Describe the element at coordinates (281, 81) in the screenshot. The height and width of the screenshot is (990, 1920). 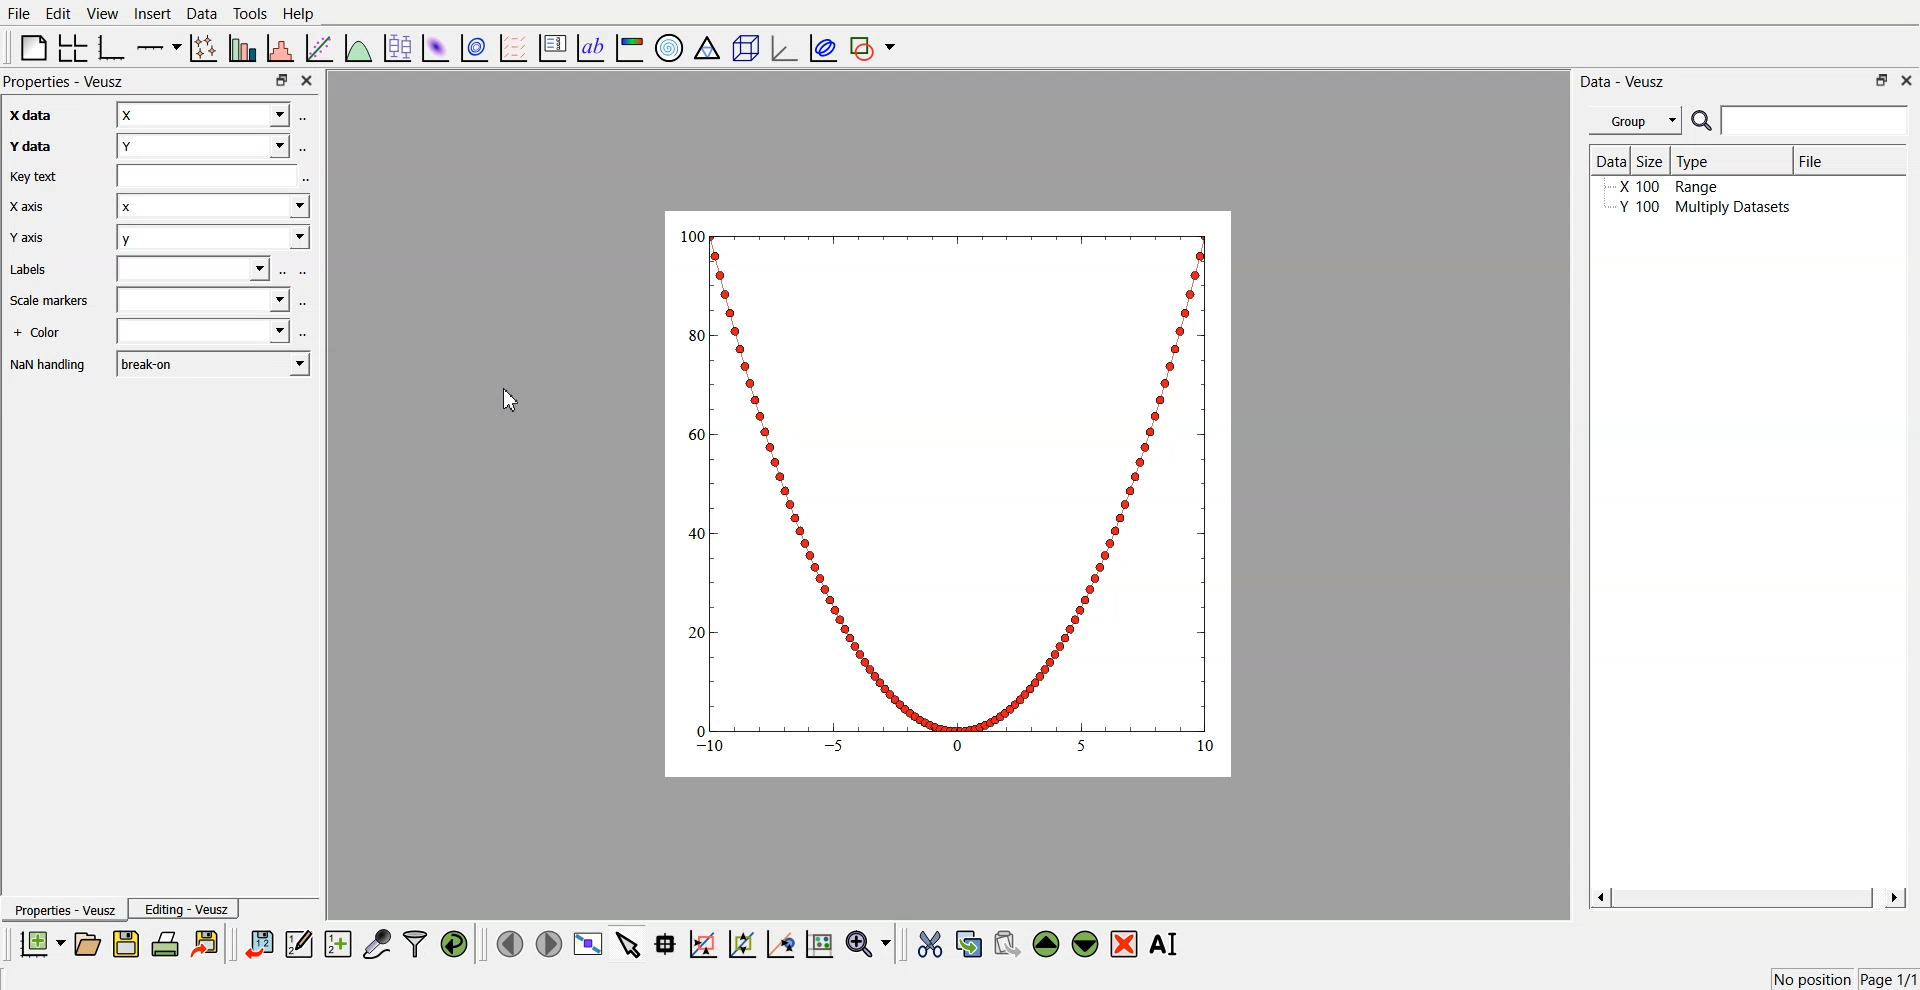
I see `minimise or maximise` at that location.